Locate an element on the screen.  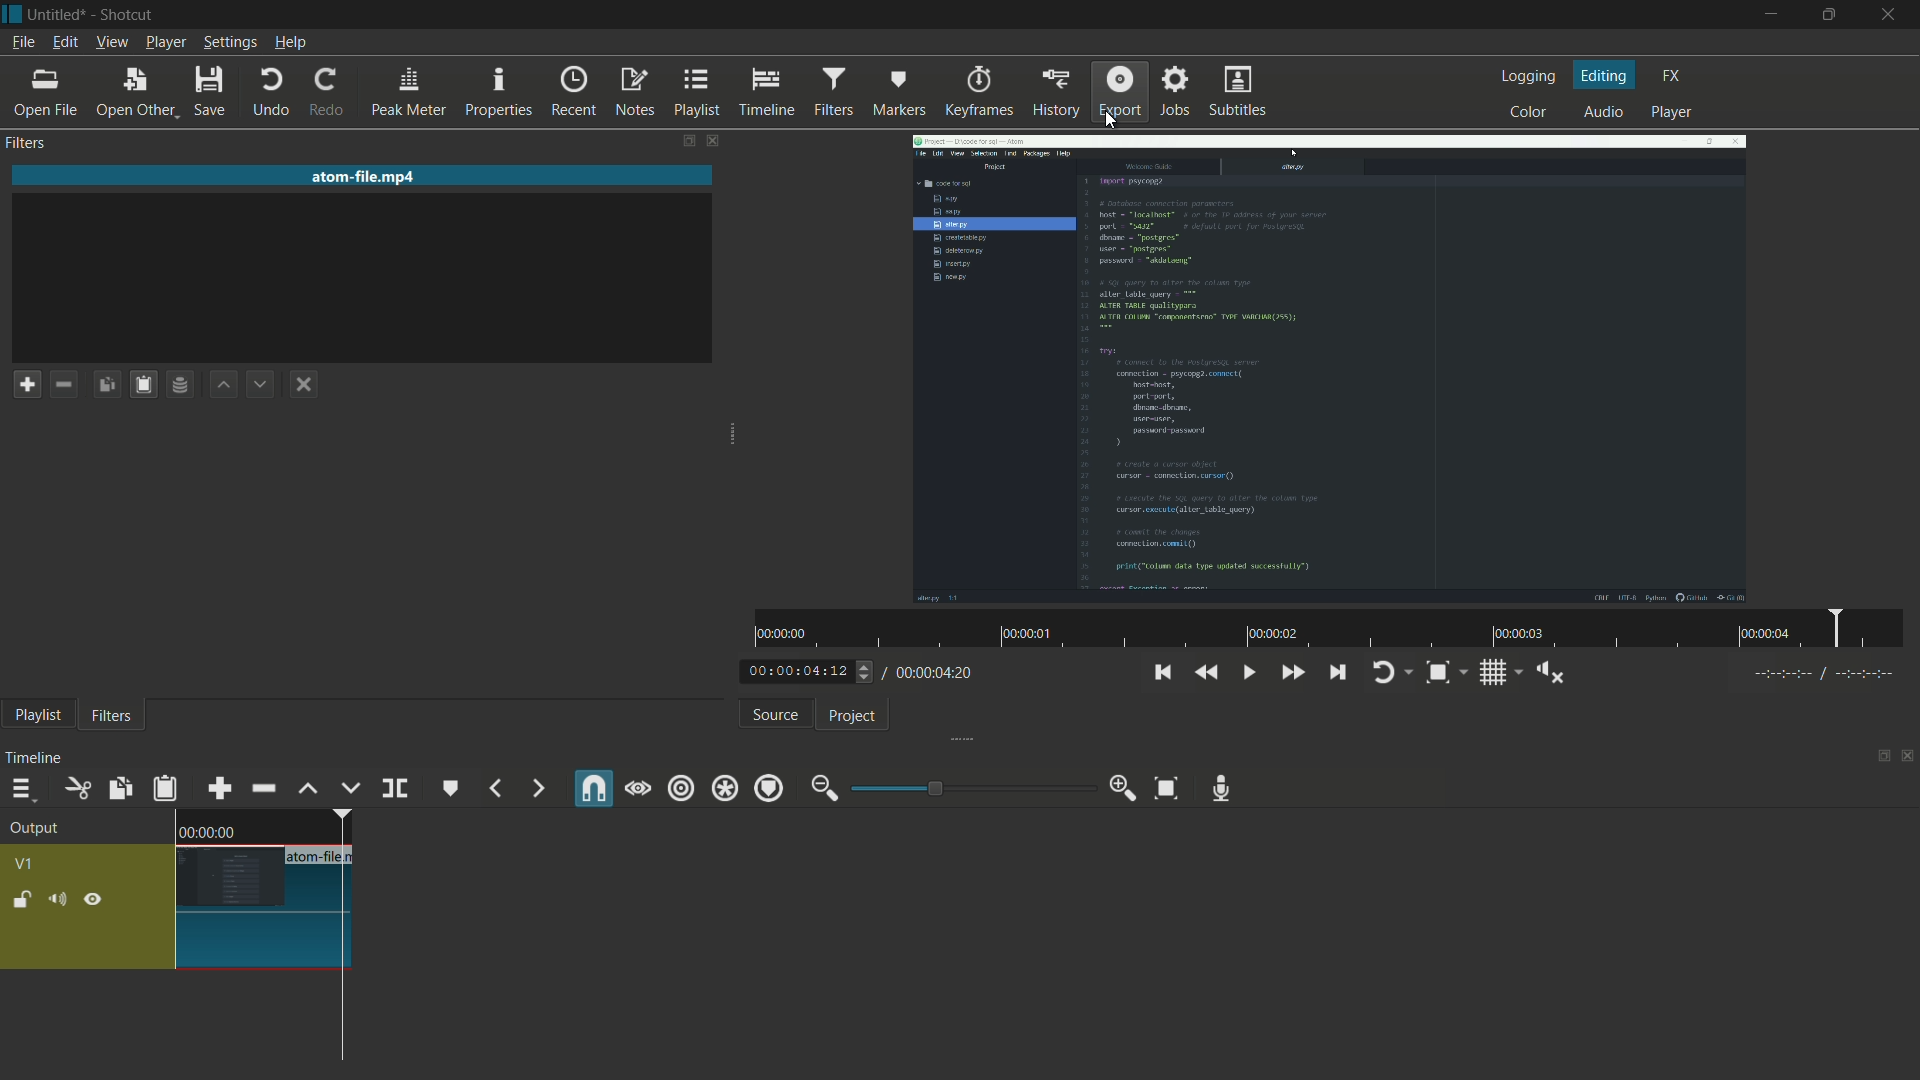
save is located at coordinates (212, 90).